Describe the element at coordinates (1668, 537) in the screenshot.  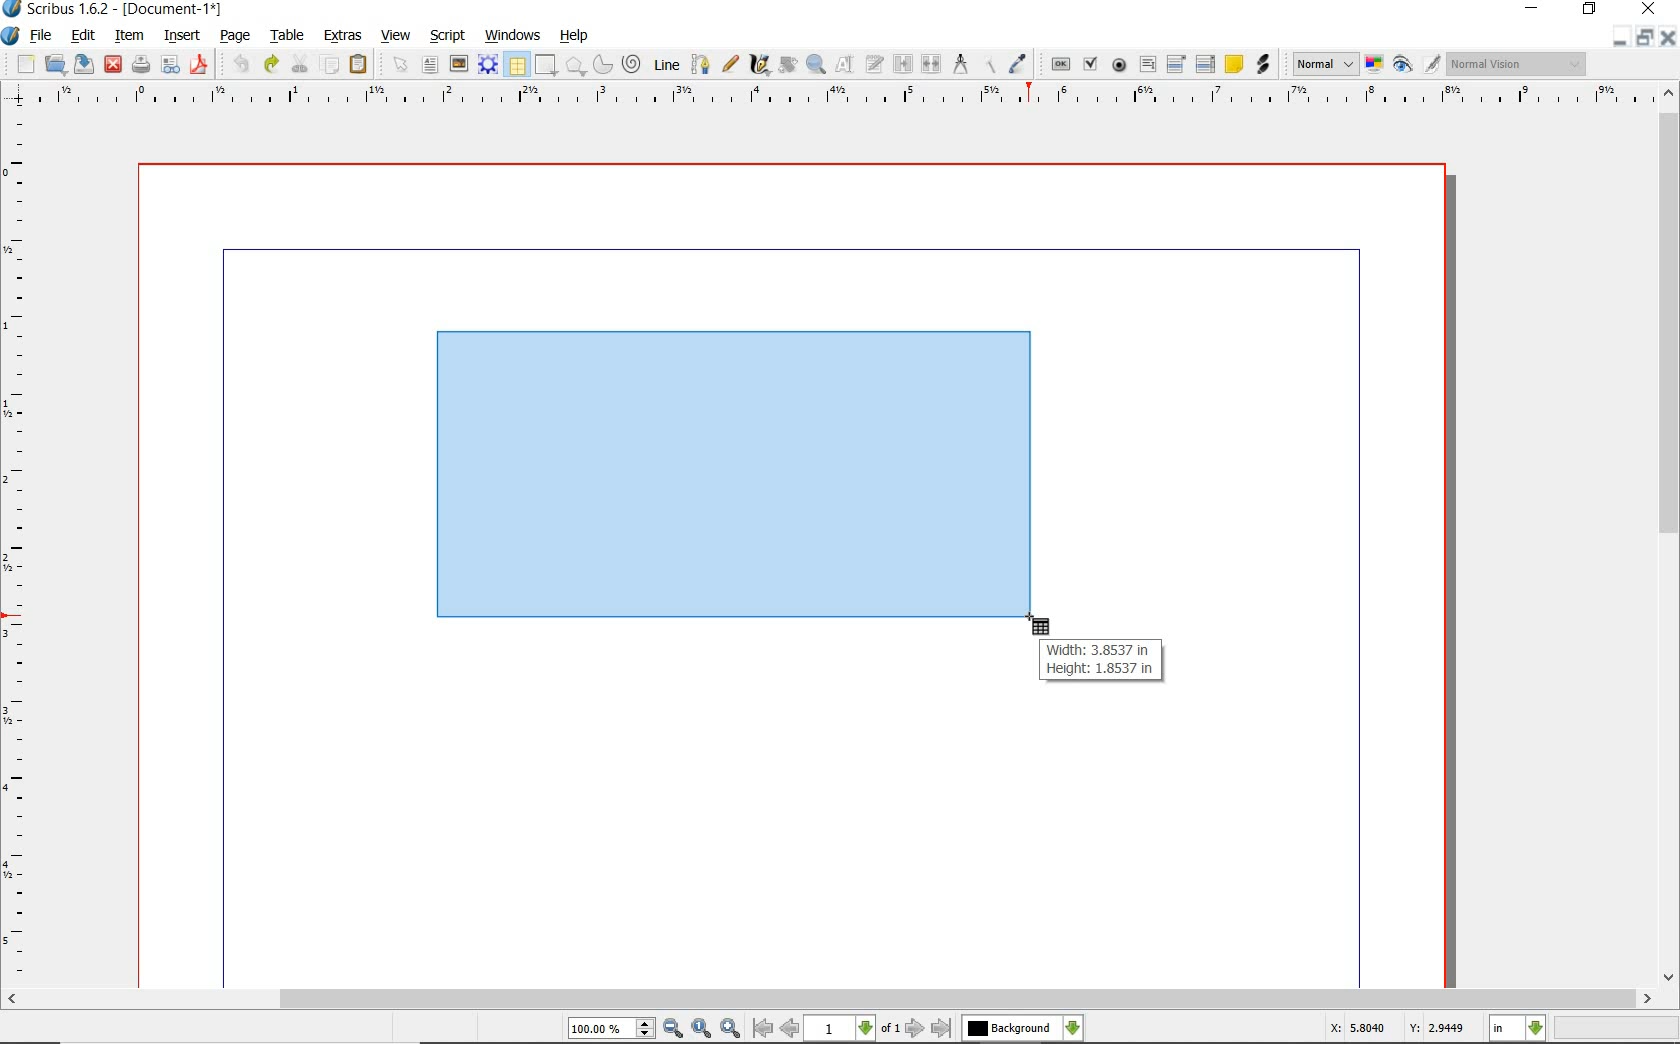
I see `scrollbar` at that location.